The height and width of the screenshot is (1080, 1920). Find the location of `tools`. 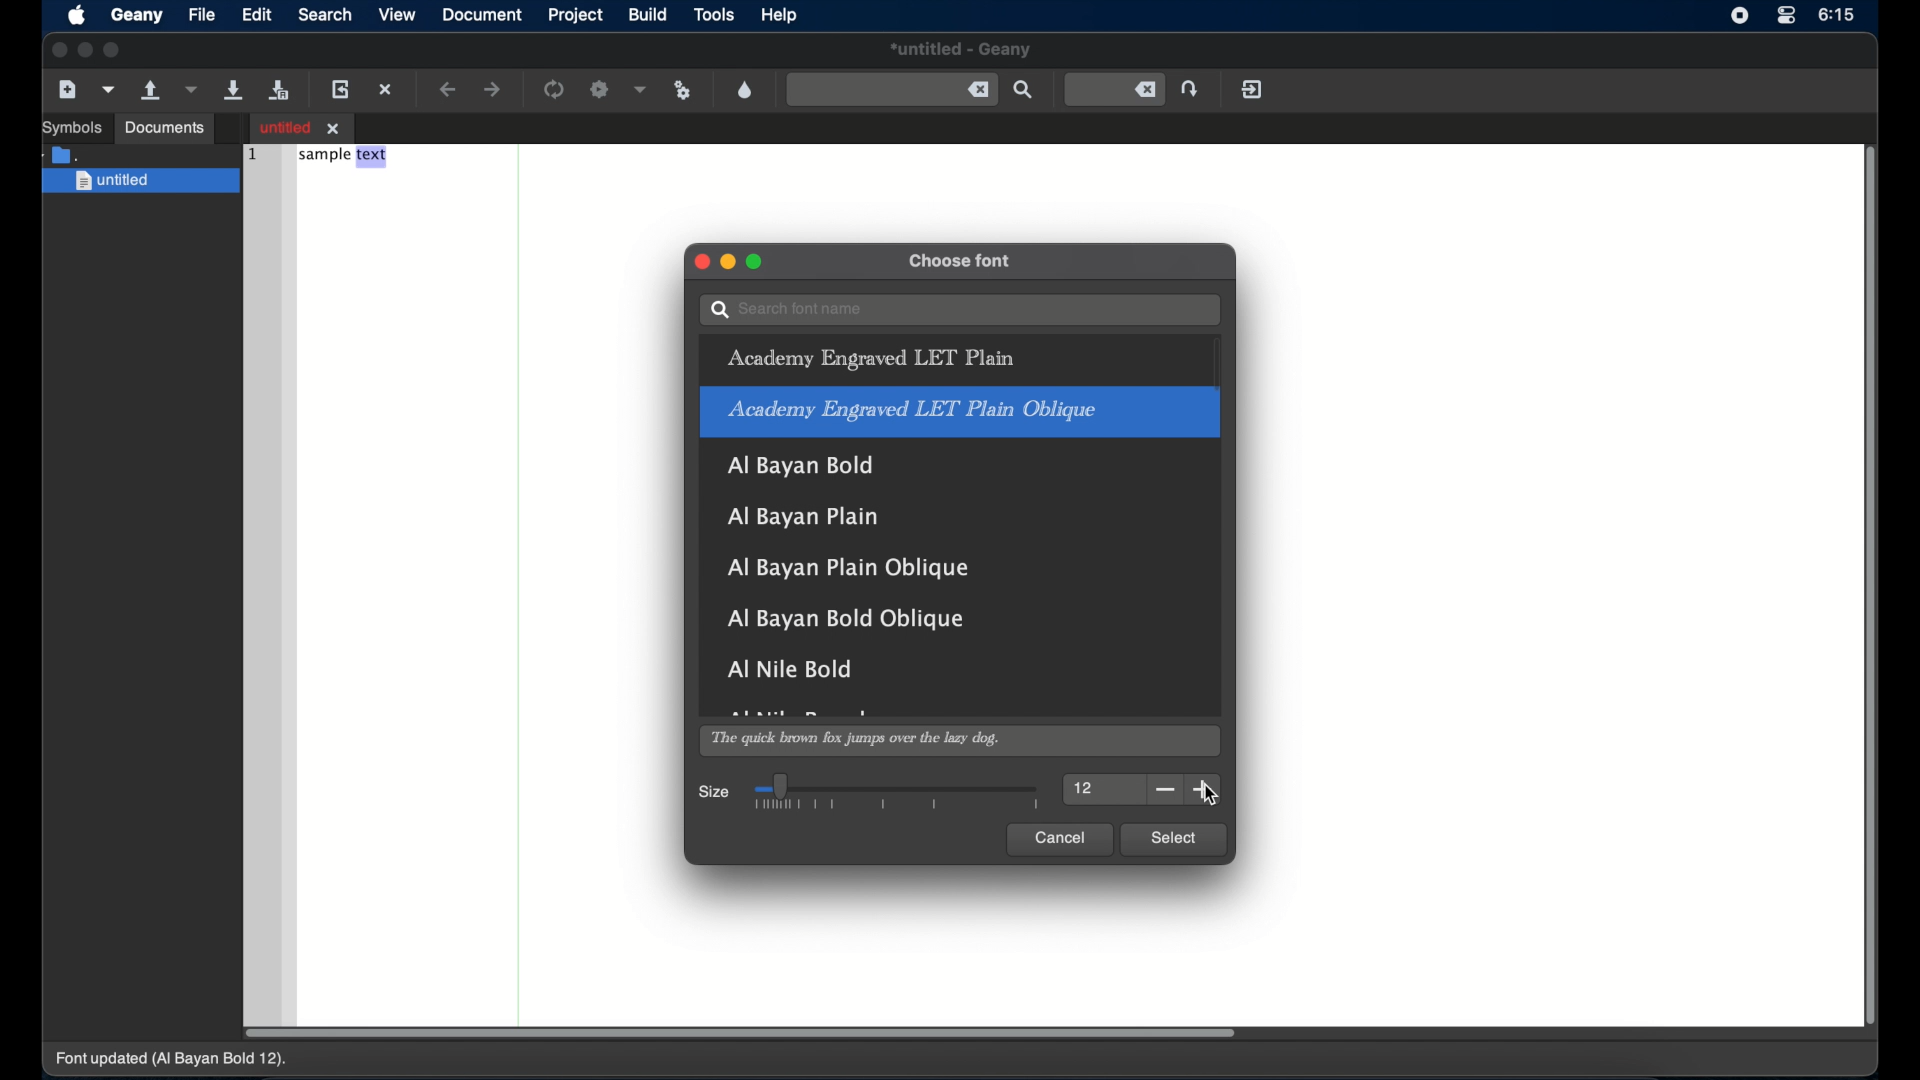

tools is located at coordinates (716, 16).